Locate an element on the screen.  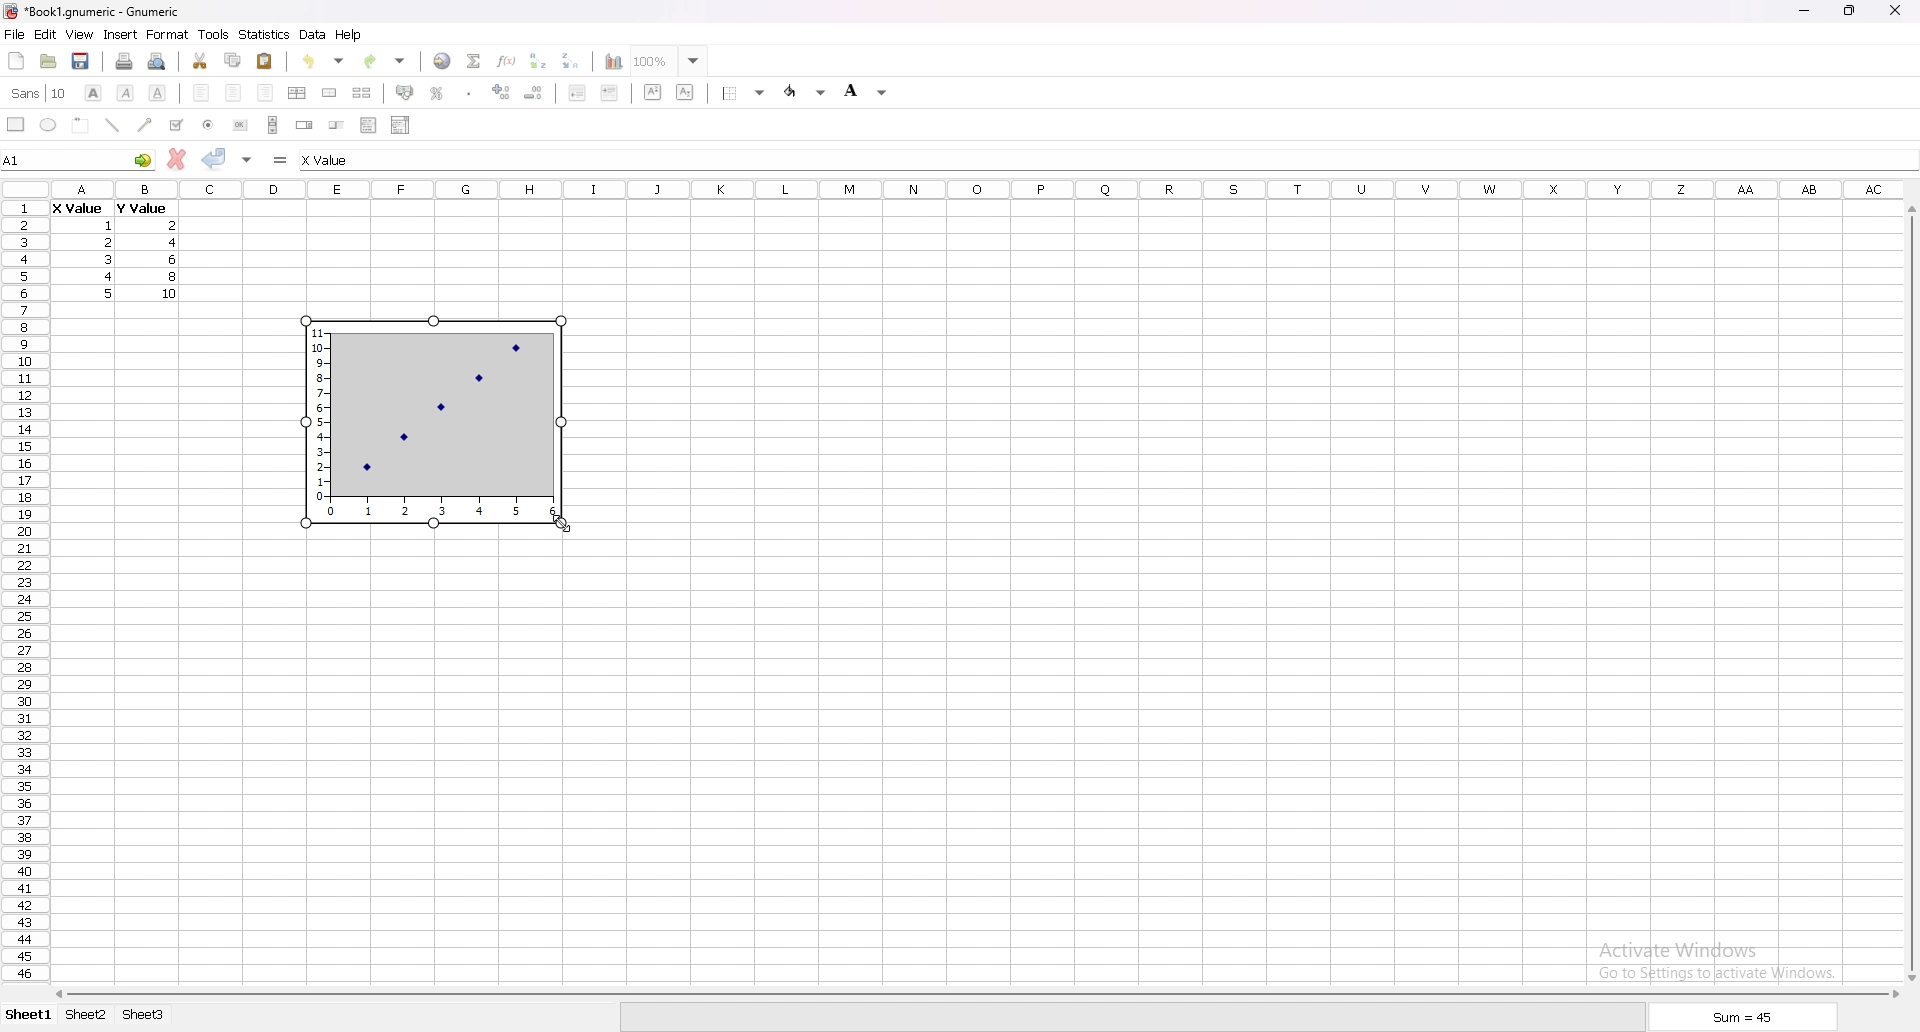
rows is located at coordinates (21, 588).